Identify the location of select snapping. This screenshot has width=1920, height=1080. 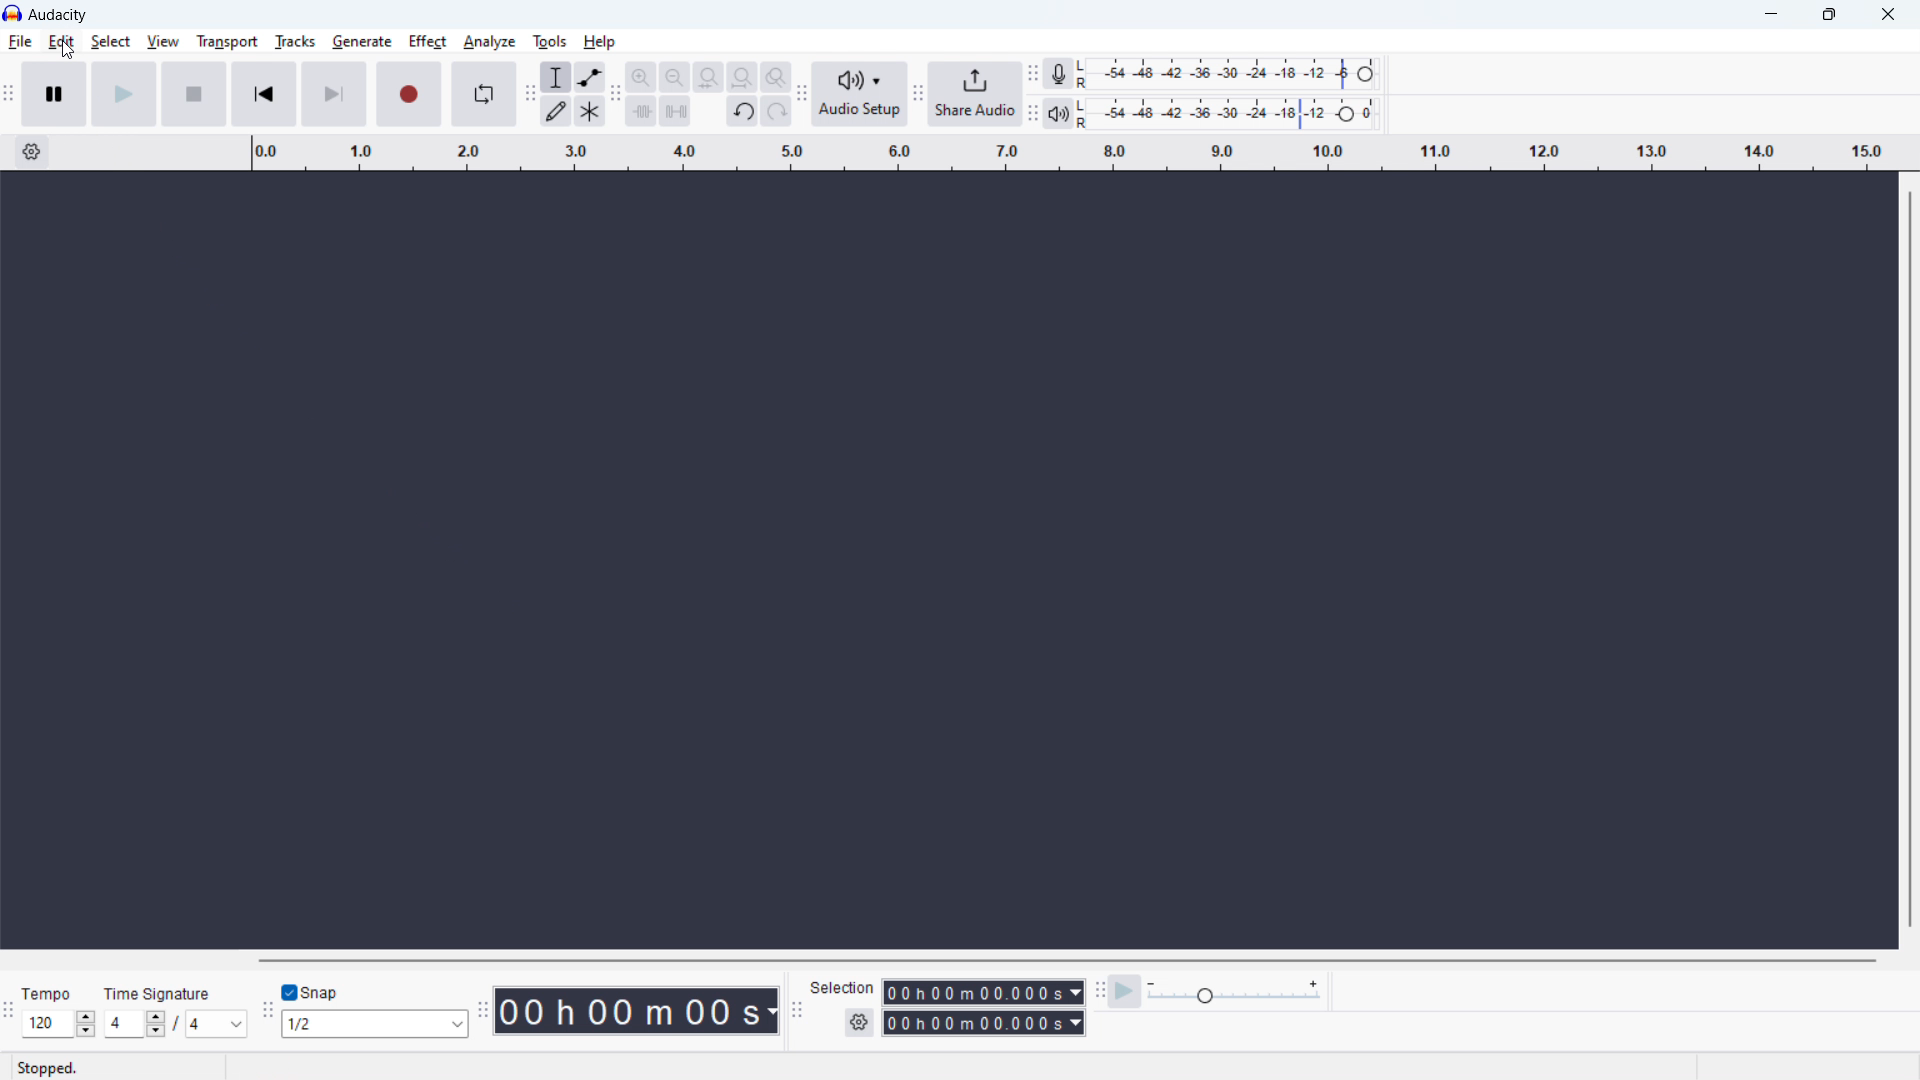
(375, 1024).